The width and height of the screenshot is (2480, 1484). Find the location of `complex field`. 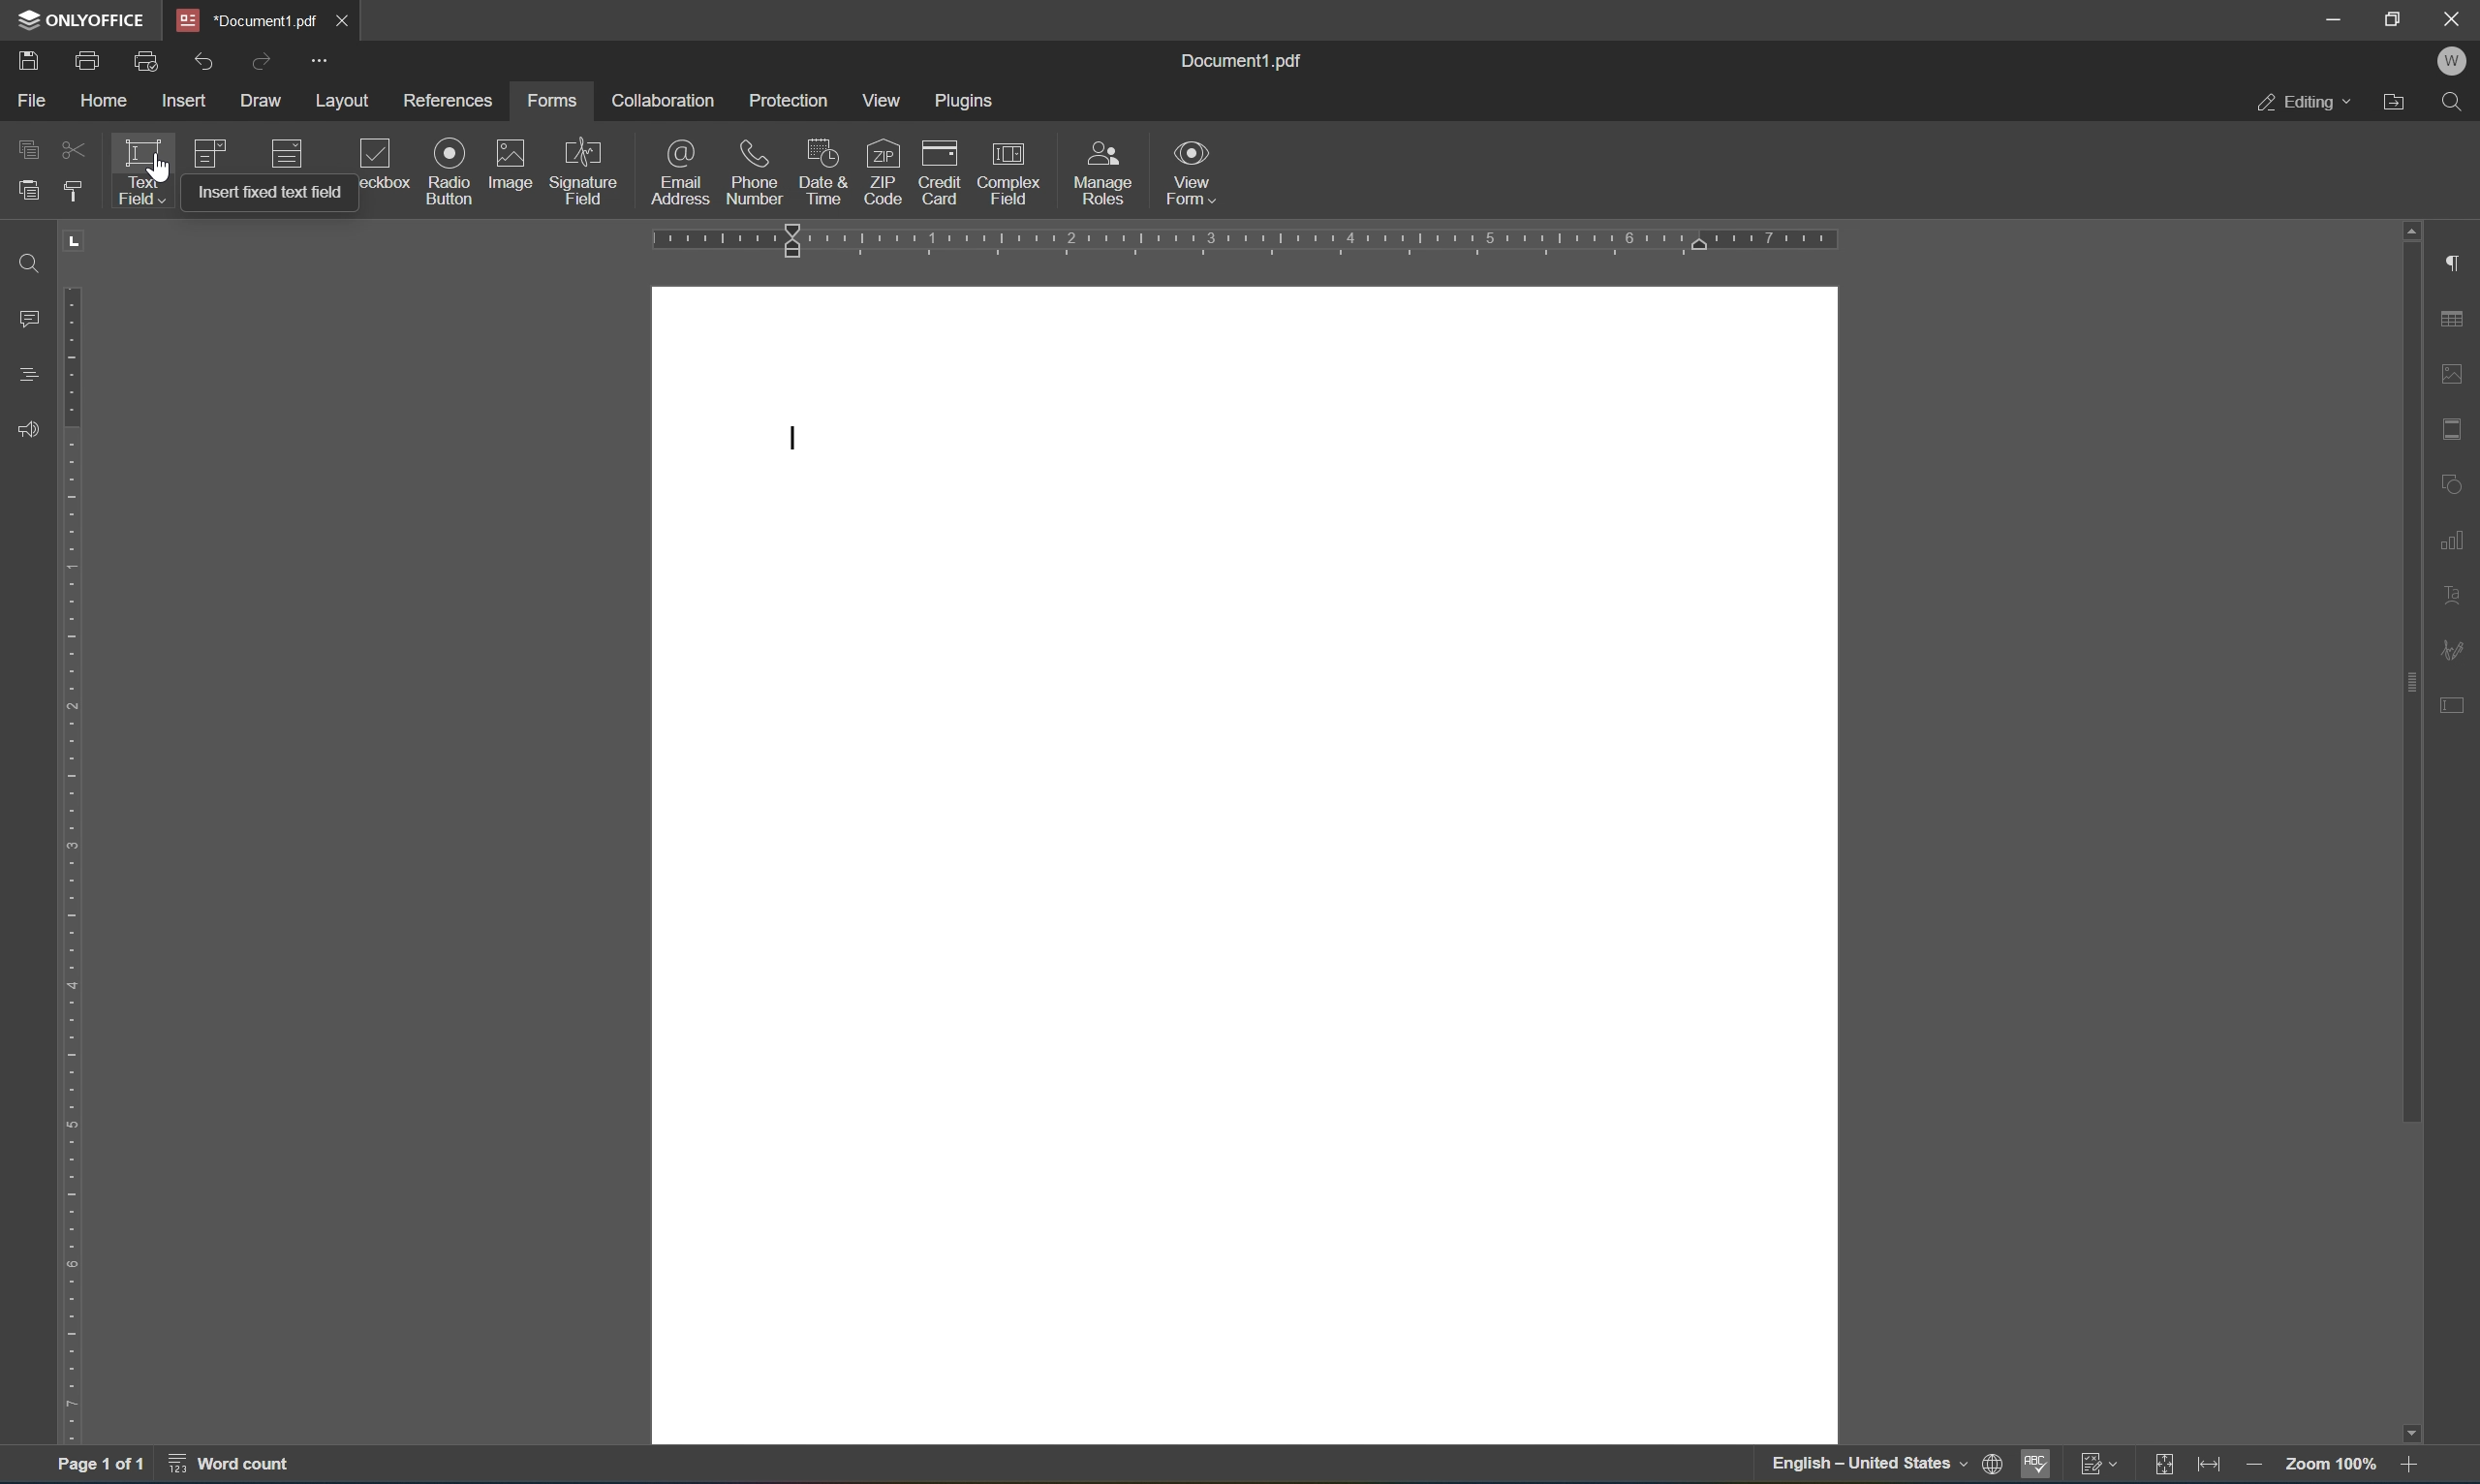

complex field is located at coordinates (1008, 171).